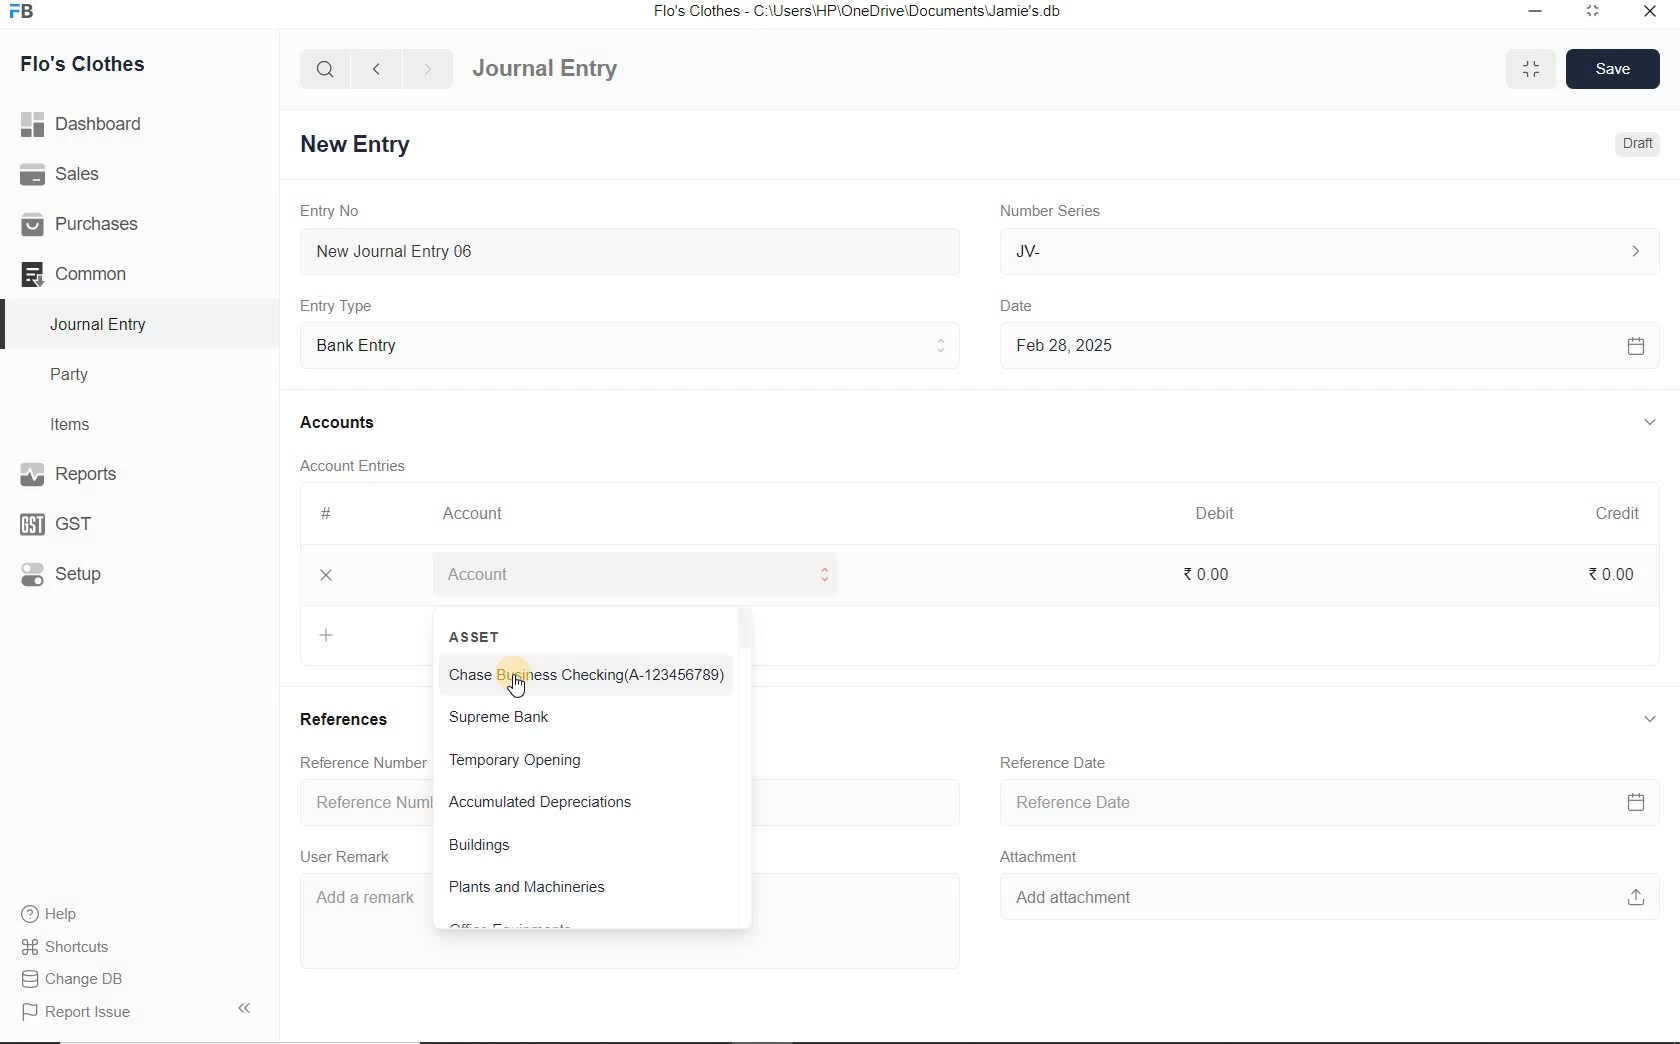 Image resolution: width=1680 pixels, height=1044 pixels. I want to click on Reference Number, so click(360, 764).